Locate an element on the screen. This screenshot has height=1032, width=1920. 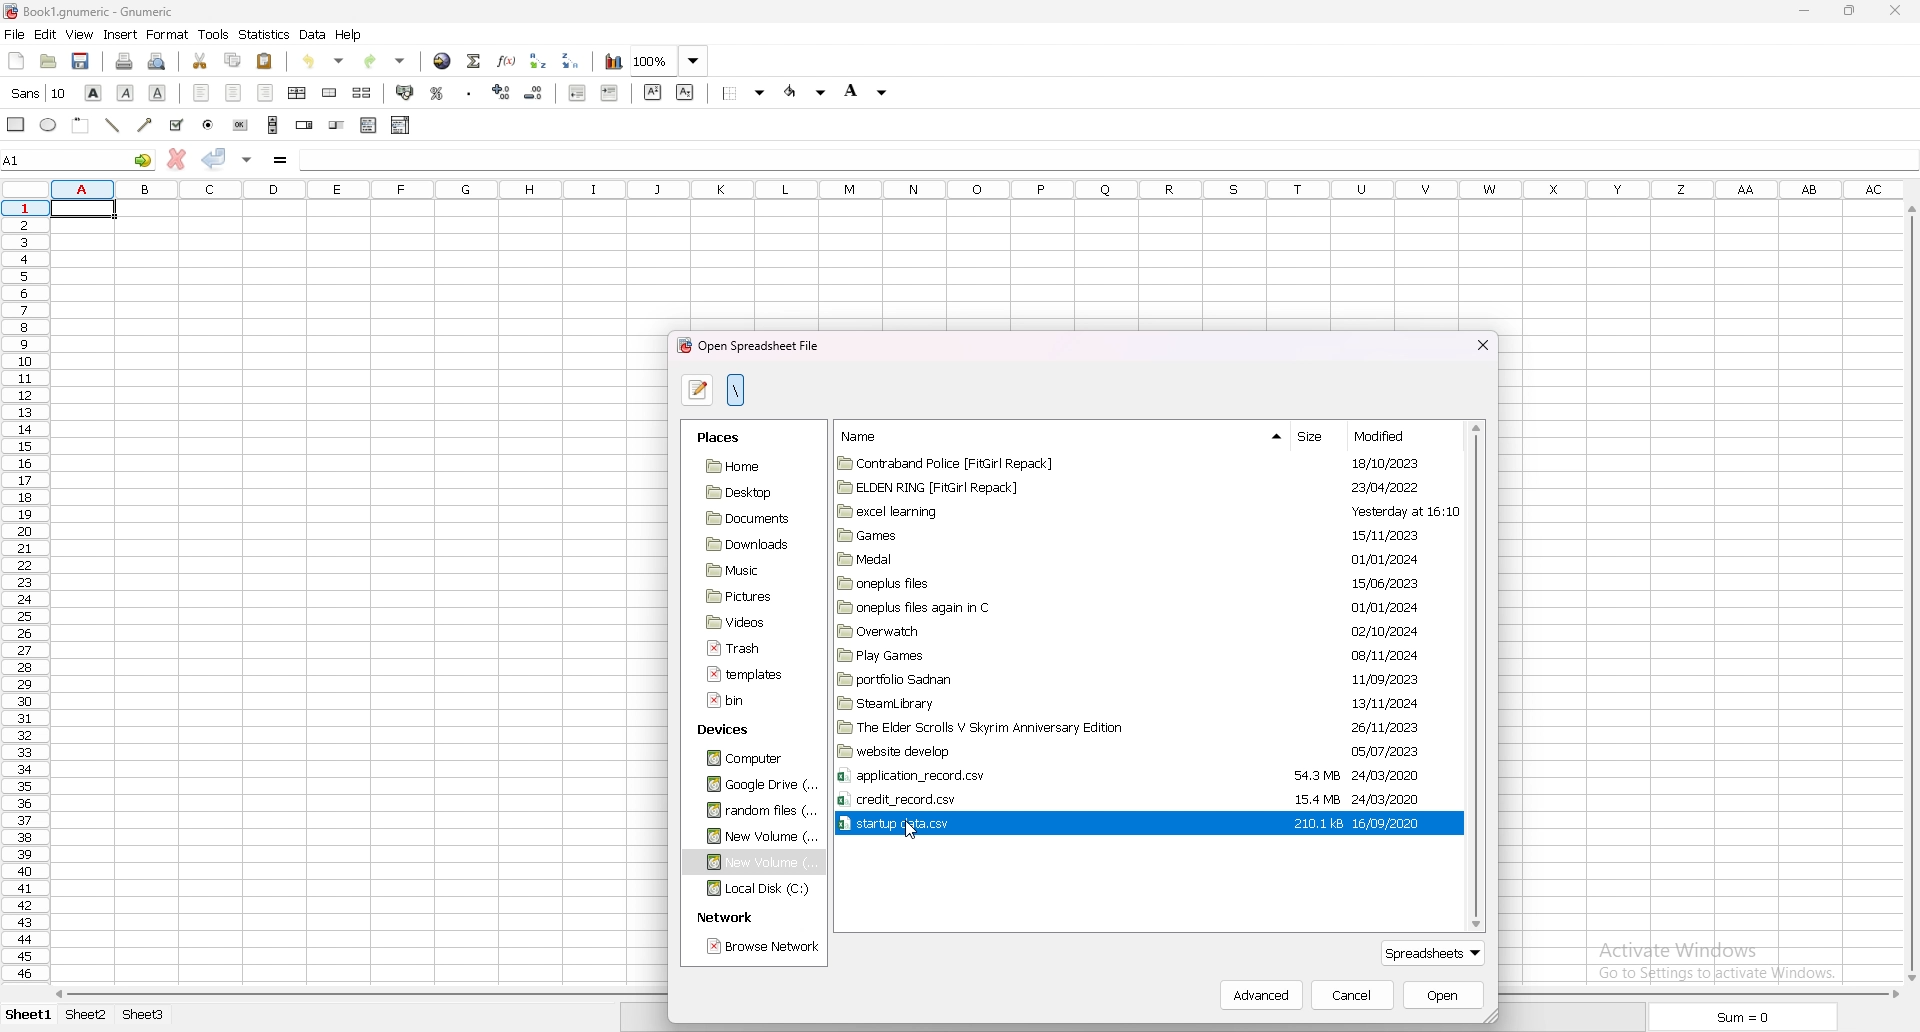
Sum = 0 is located at coordinates (1738, 1011).